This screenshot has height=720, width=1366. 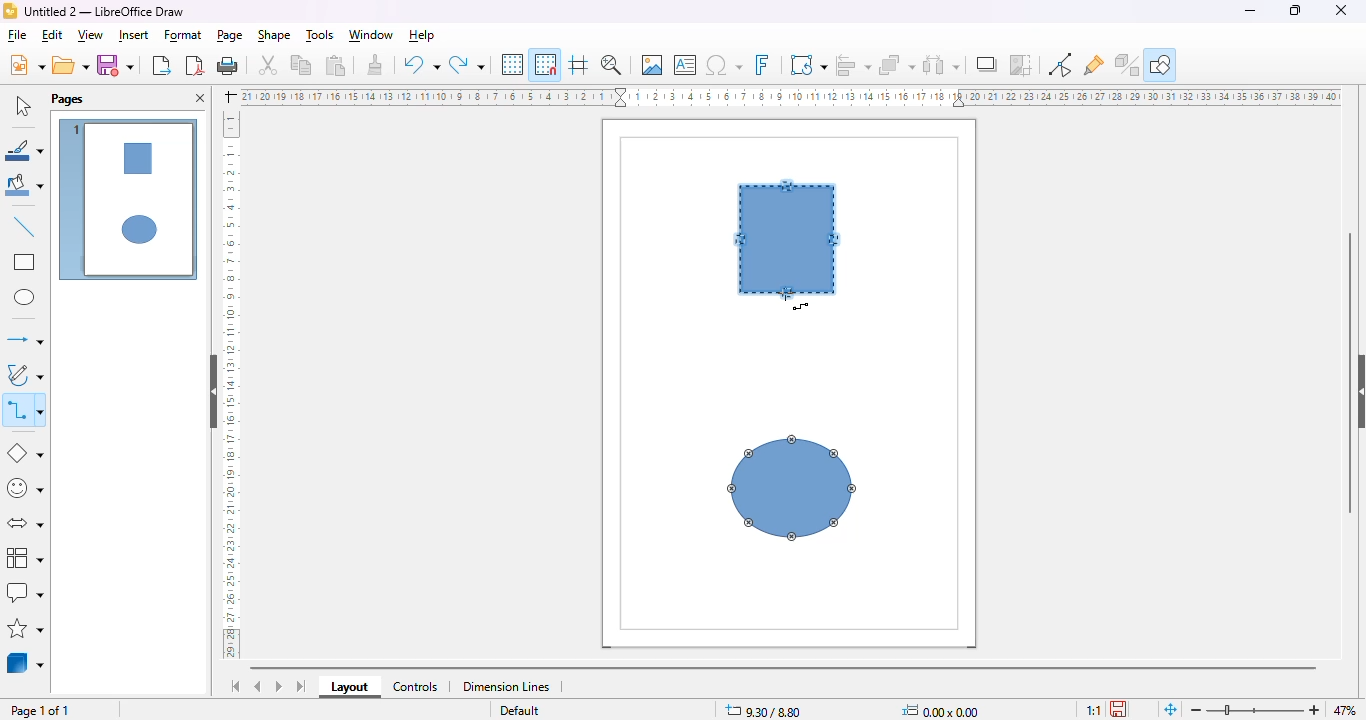 I want to click on tools, so click(x=321, y=35).